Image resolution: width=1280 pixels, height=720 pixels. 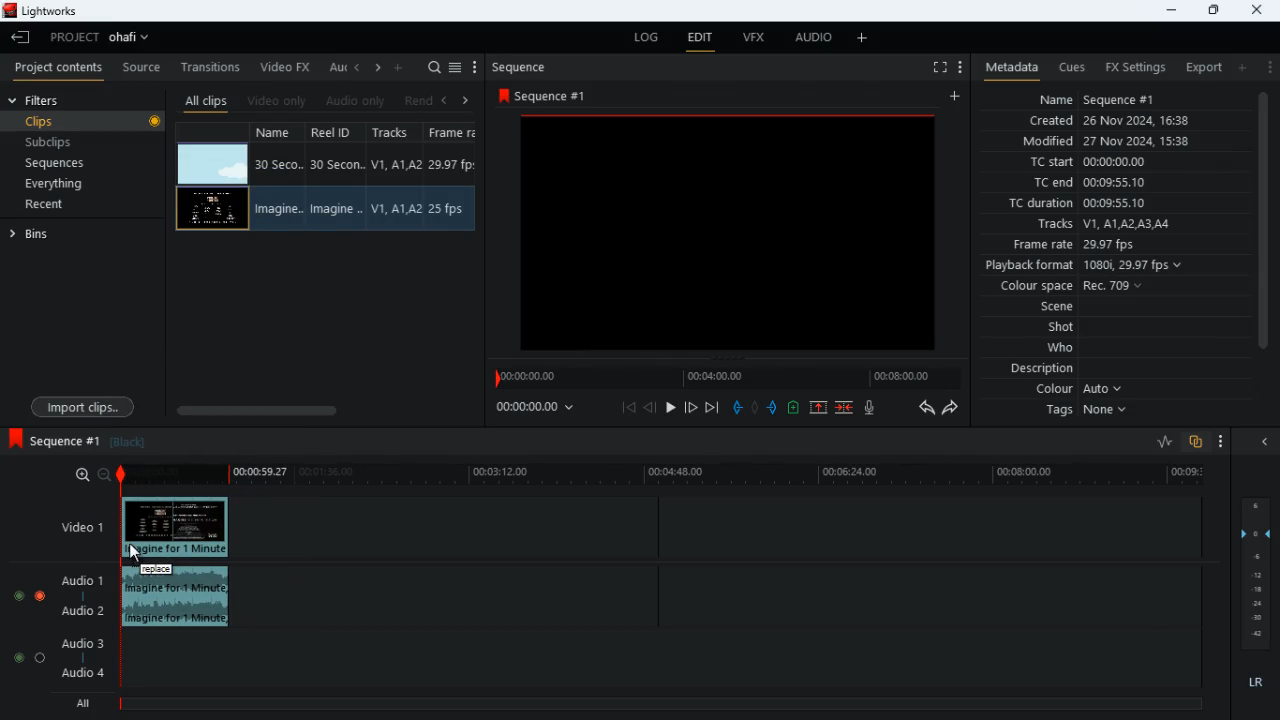 What do you see at coordinates (861, 39) in the screenshot?
I see `more` at bounding box center [861, 39].